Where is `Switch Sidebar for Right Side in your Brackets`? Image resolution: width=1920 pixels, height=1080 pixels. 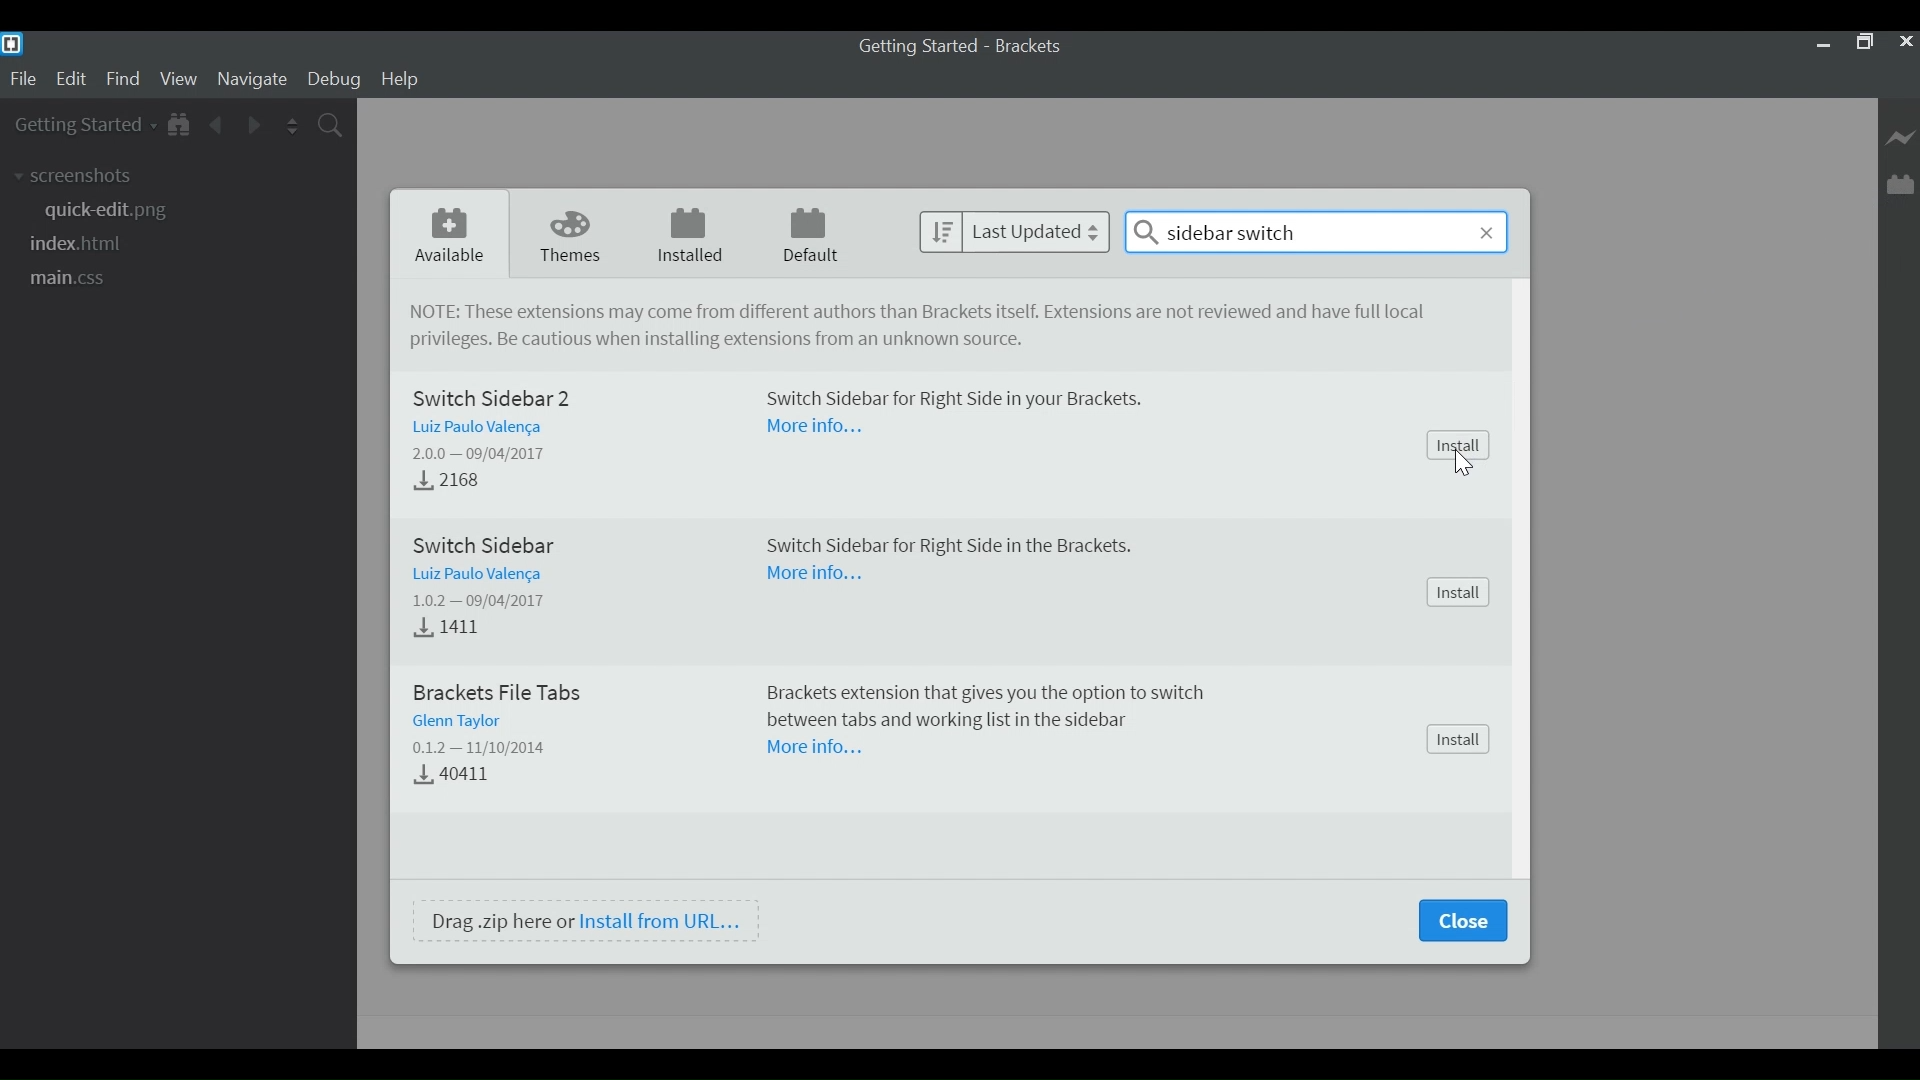 Switch Sidebar for Right Side in your Brackets is located at coordinates (965, 396).